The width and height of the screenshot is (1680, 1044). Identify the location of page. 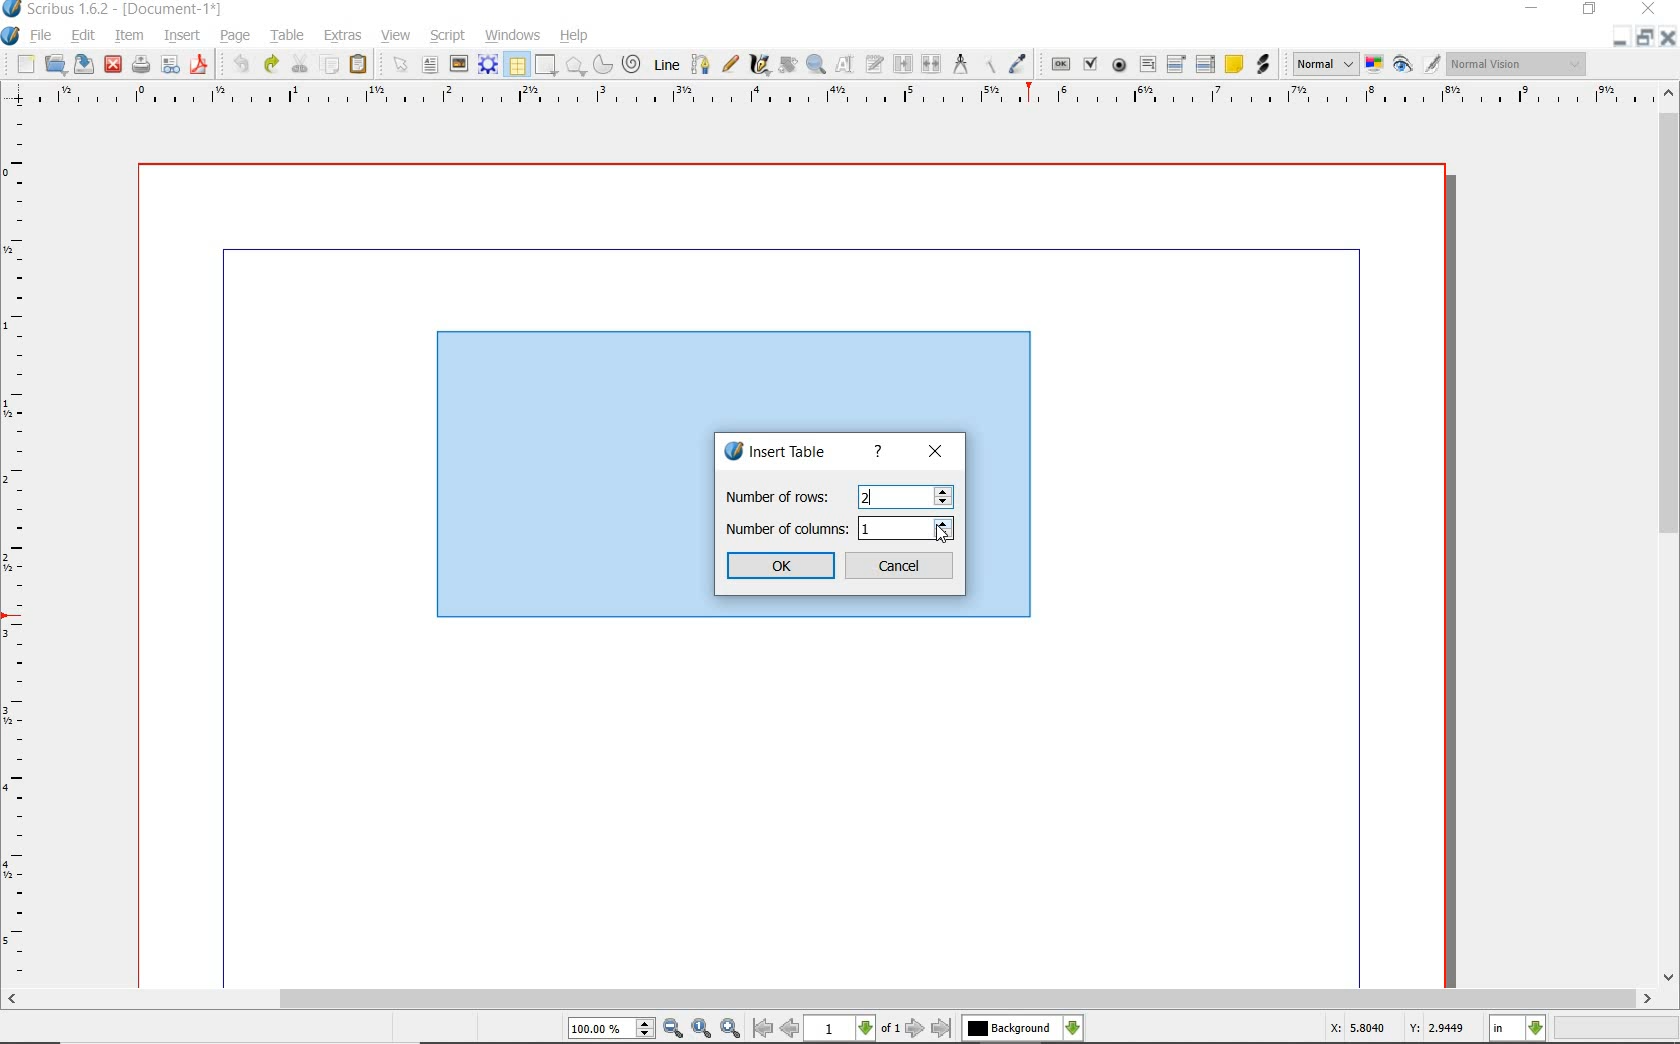
(235, 37).